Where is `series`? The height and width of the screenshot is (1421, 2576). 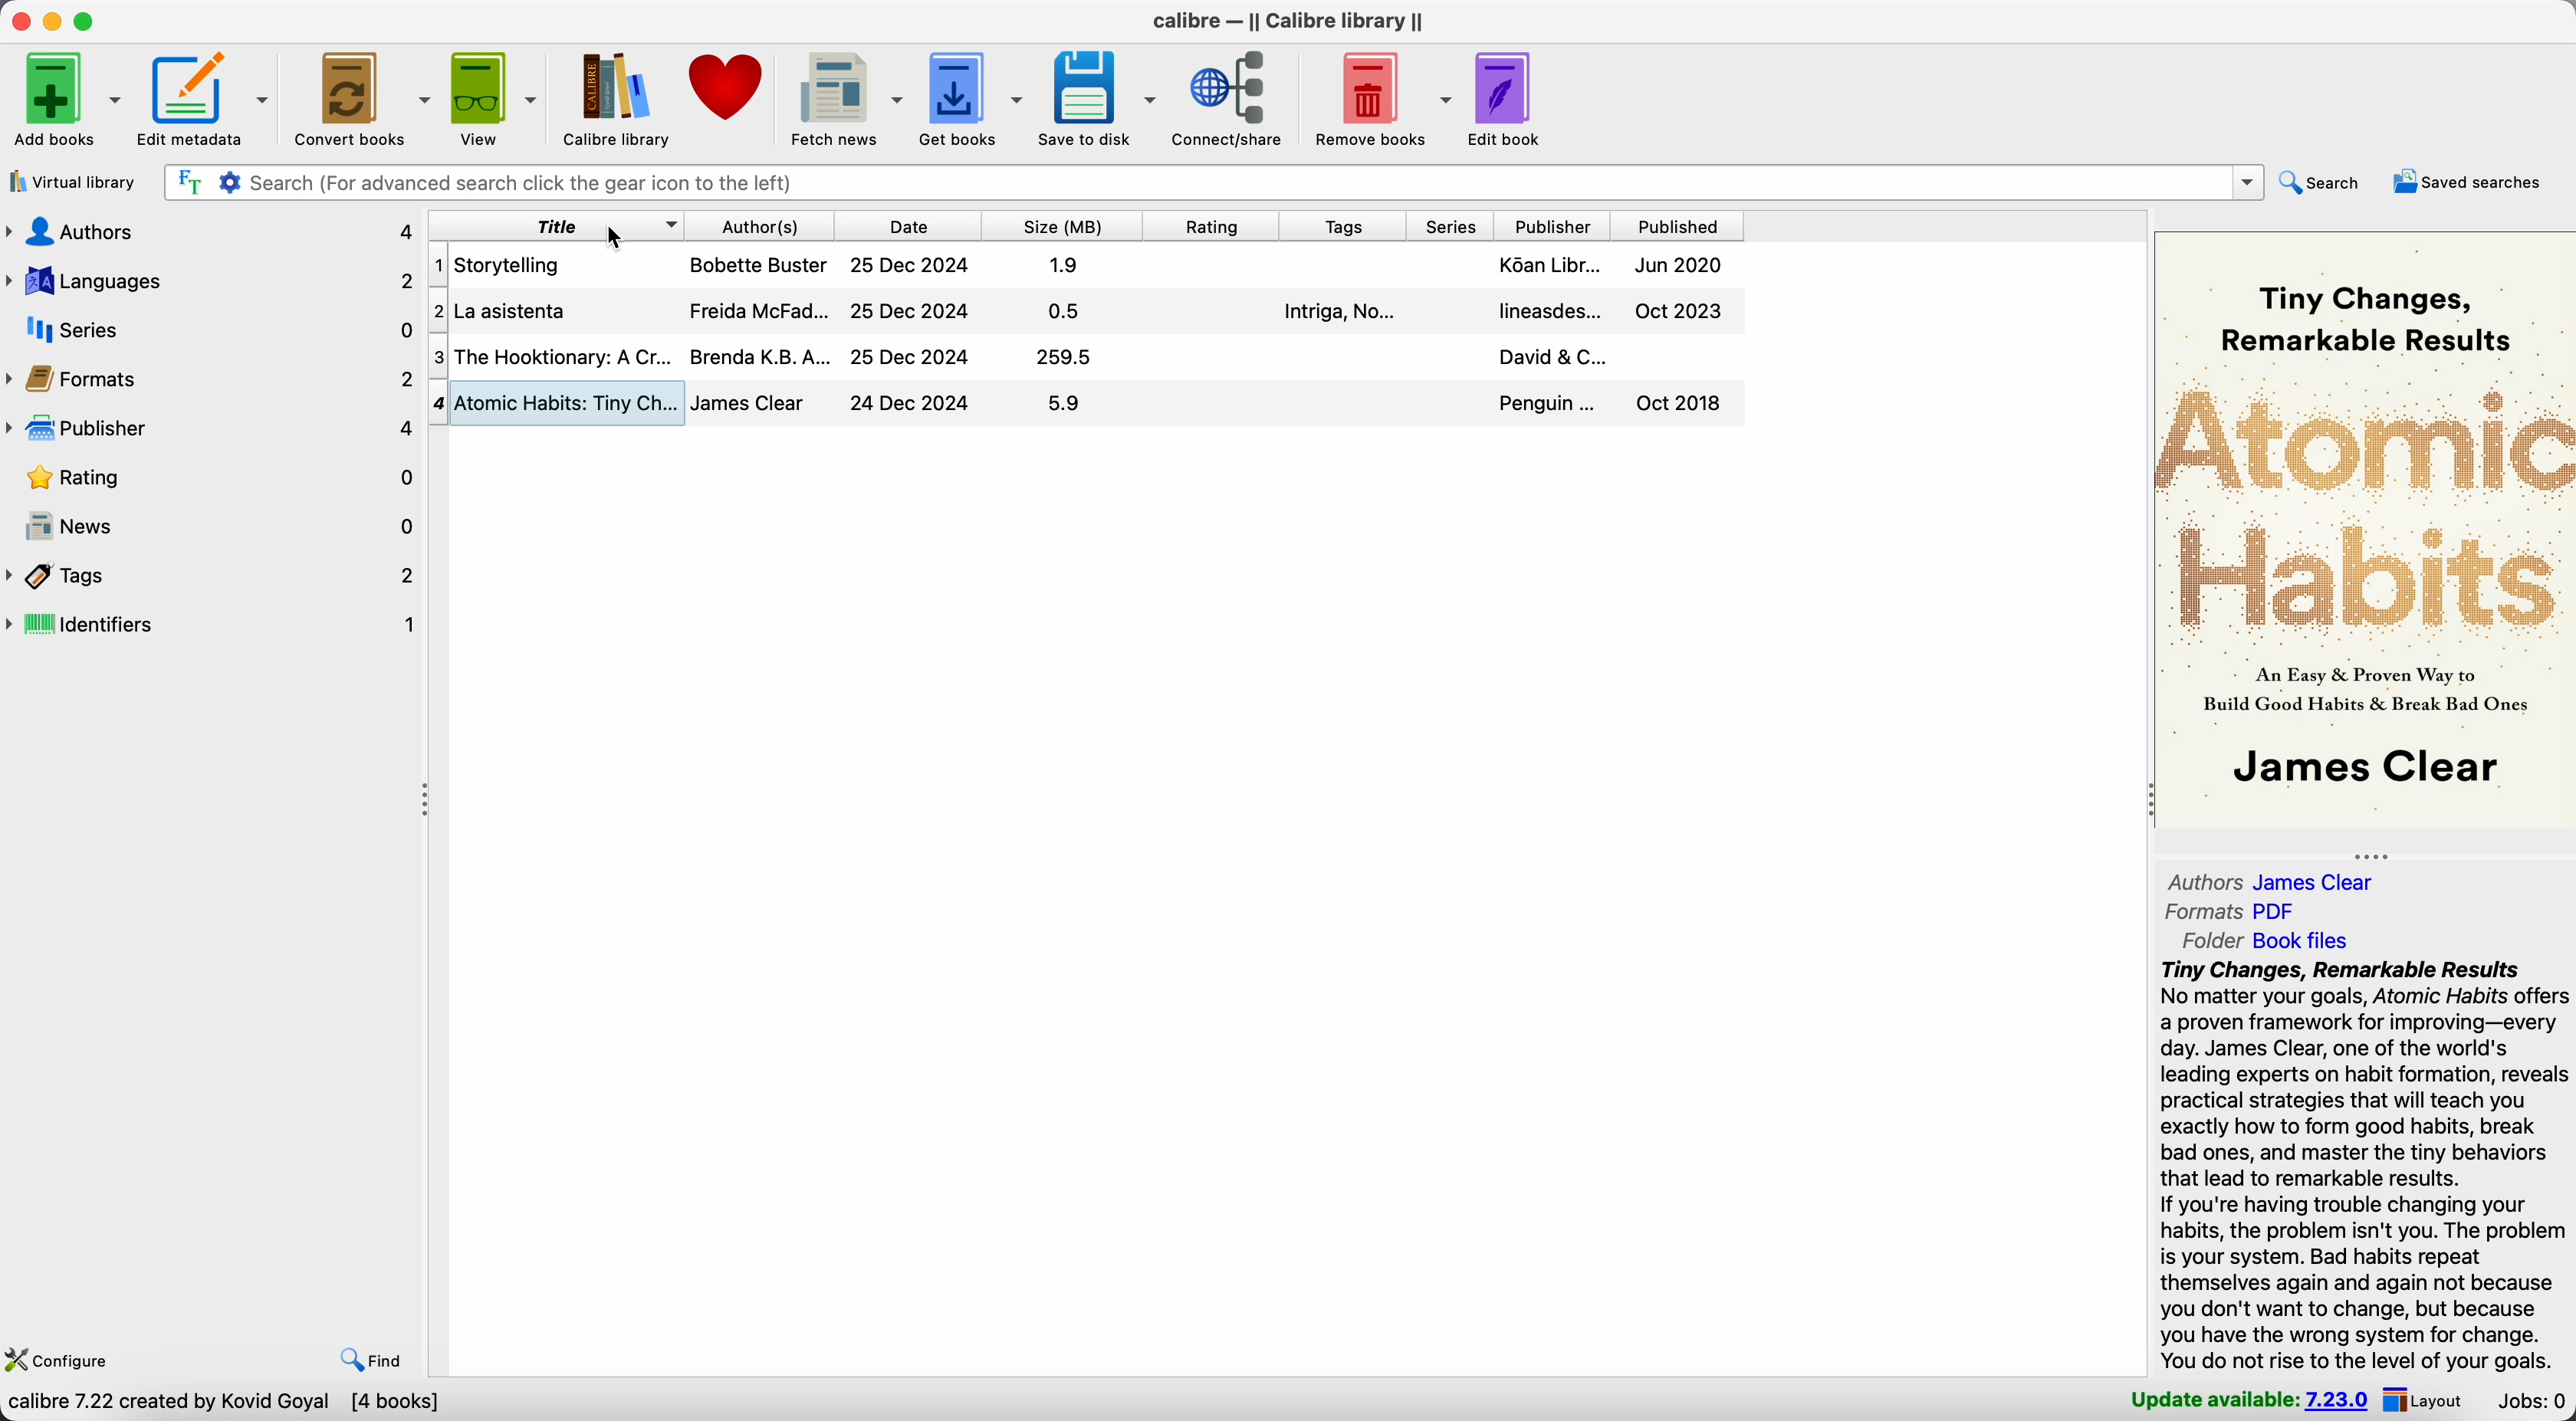
series is located at coordinates (1454, 225).